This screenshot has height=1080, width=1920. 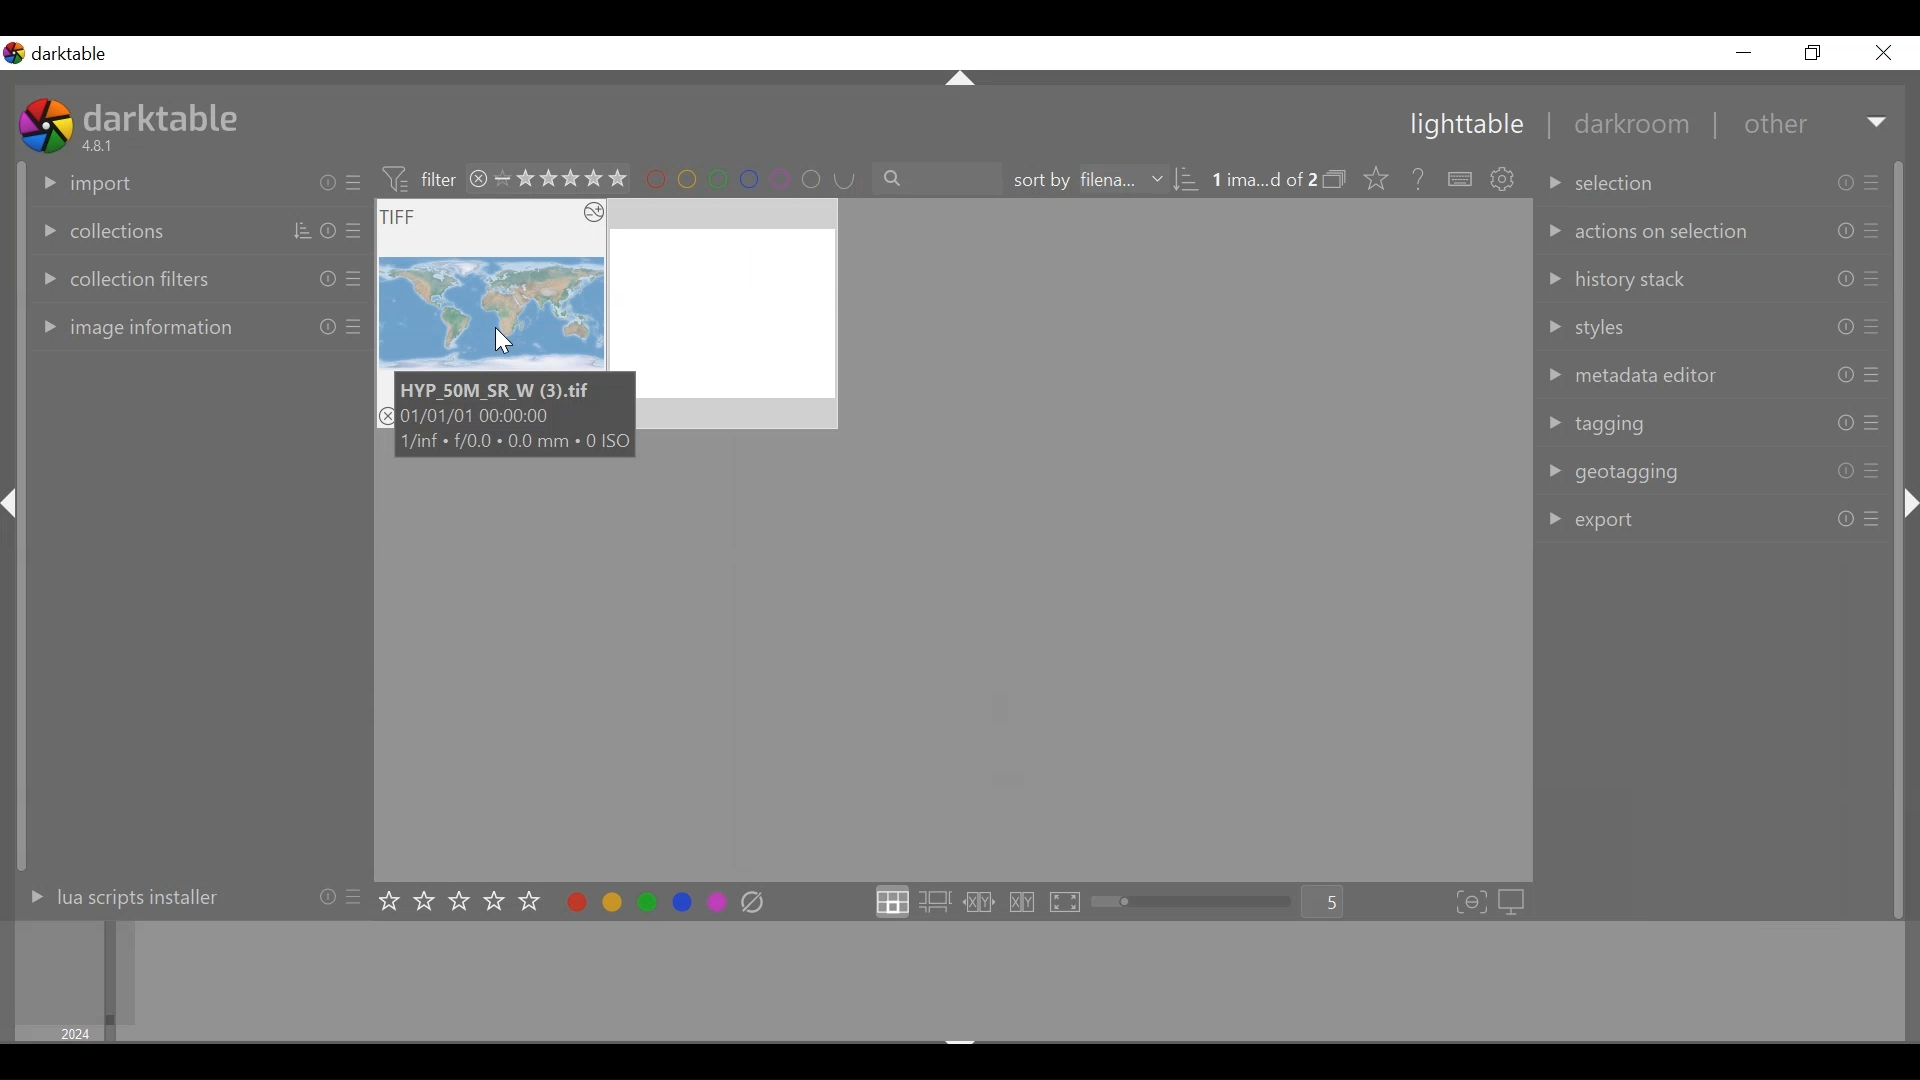 I want to click on darkroom, so click(x=1634, y=121).